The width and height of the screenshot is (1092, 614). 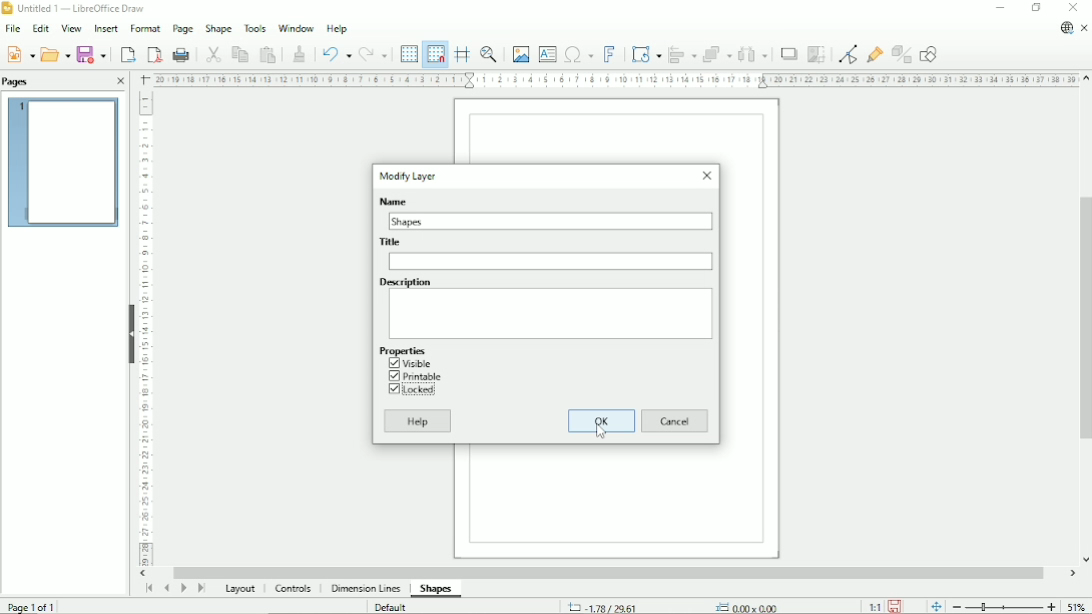 I want to click on Show gluepoint functions, so click(x=873, y=56).